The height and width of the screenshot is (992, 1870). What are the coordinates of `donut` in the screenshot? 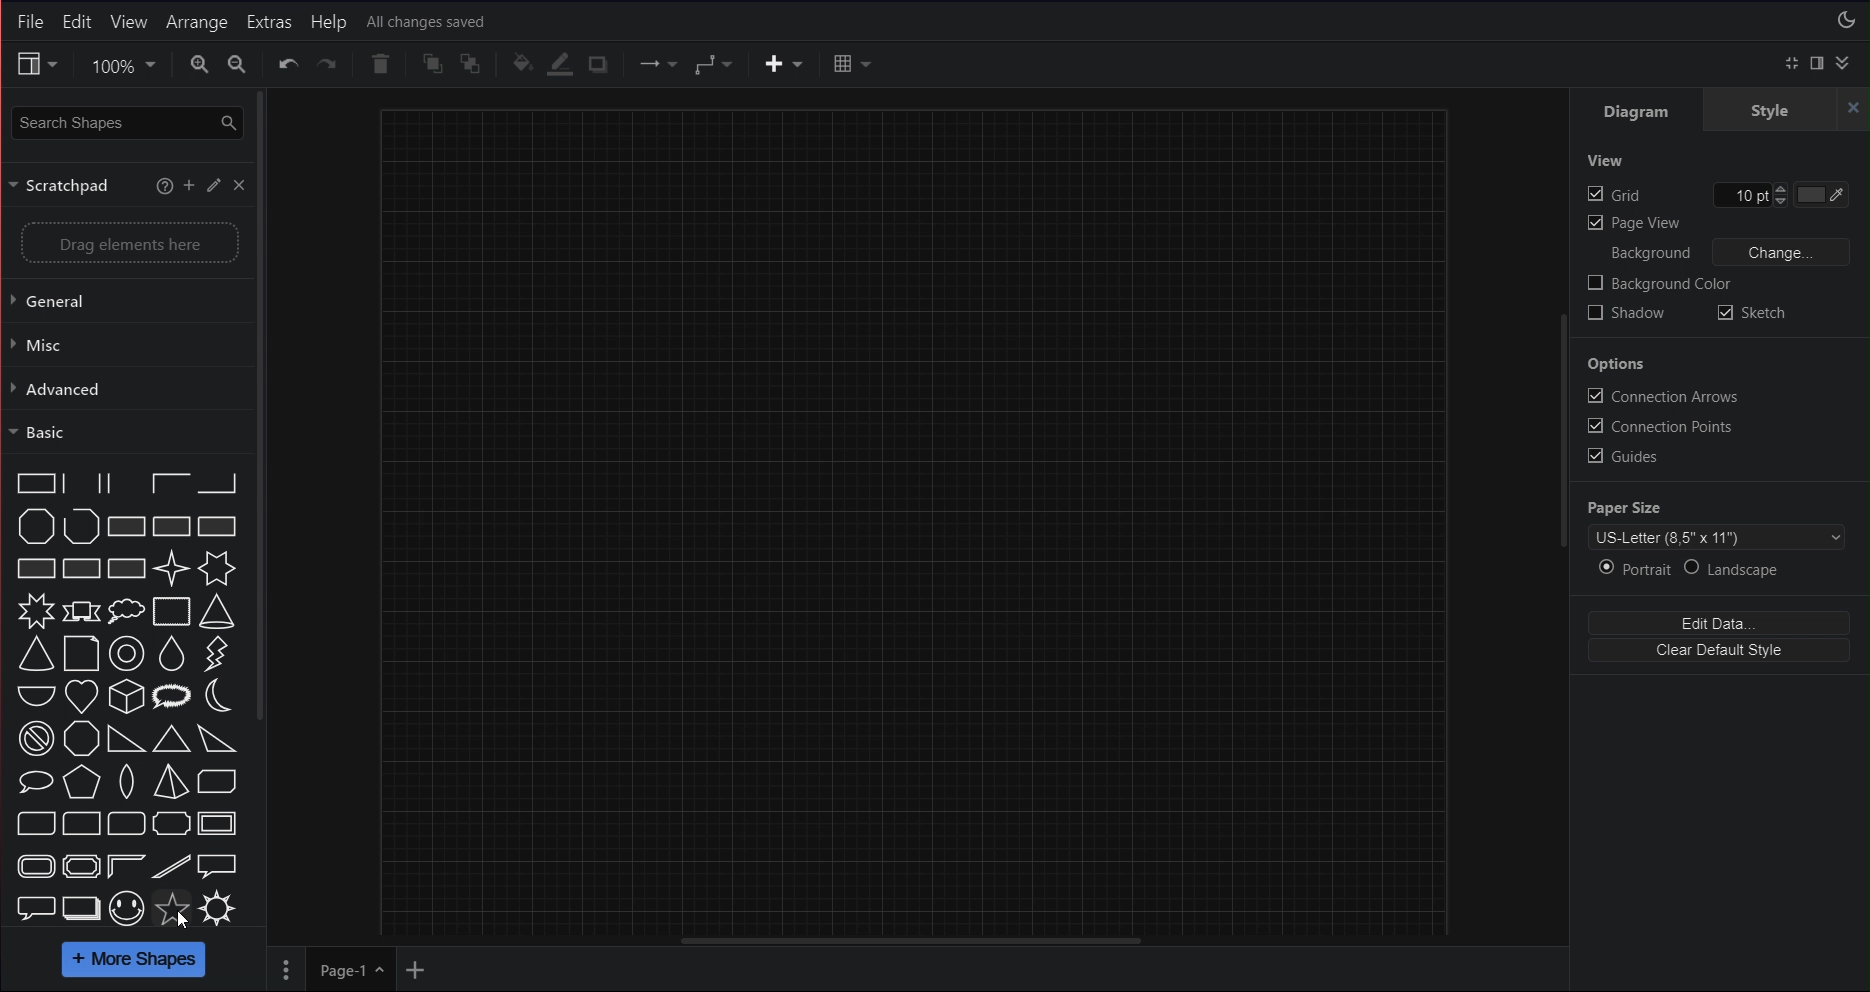 It's located at (128, 654).